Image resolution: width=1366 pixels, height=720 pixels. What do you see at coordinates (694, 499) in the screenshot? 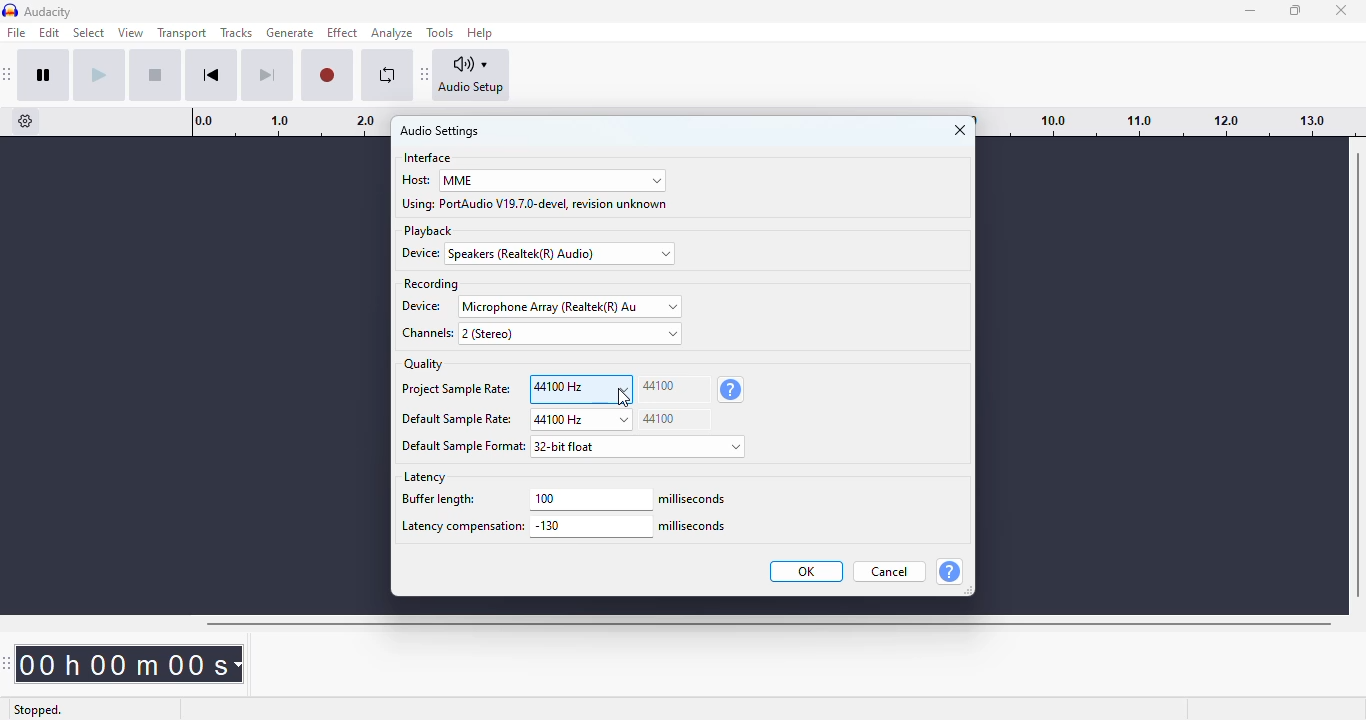
I see `miliseconds` at bounding box center [694, 499].